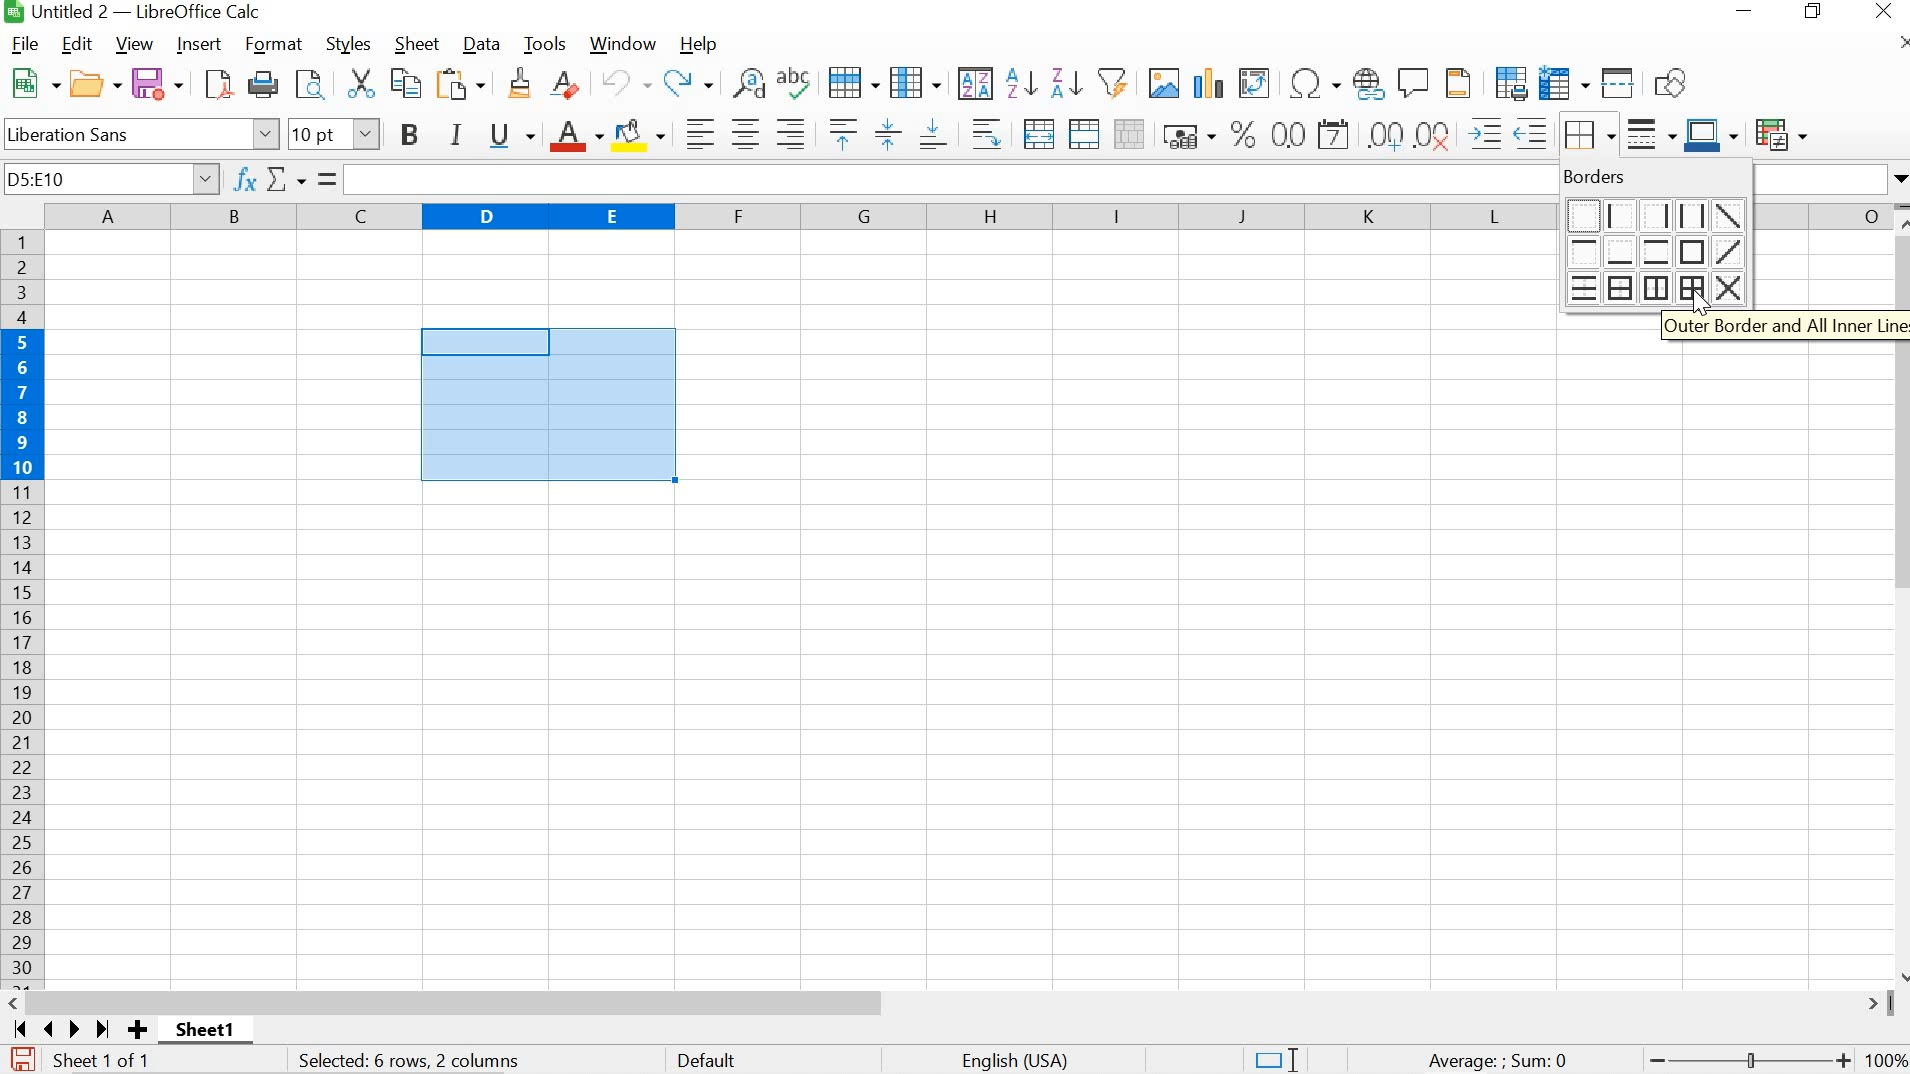 This screenshot has width=1910, height=1074. Describe the element at coordinates (1619, 84) in the screenshot. I see `split window` at that location.